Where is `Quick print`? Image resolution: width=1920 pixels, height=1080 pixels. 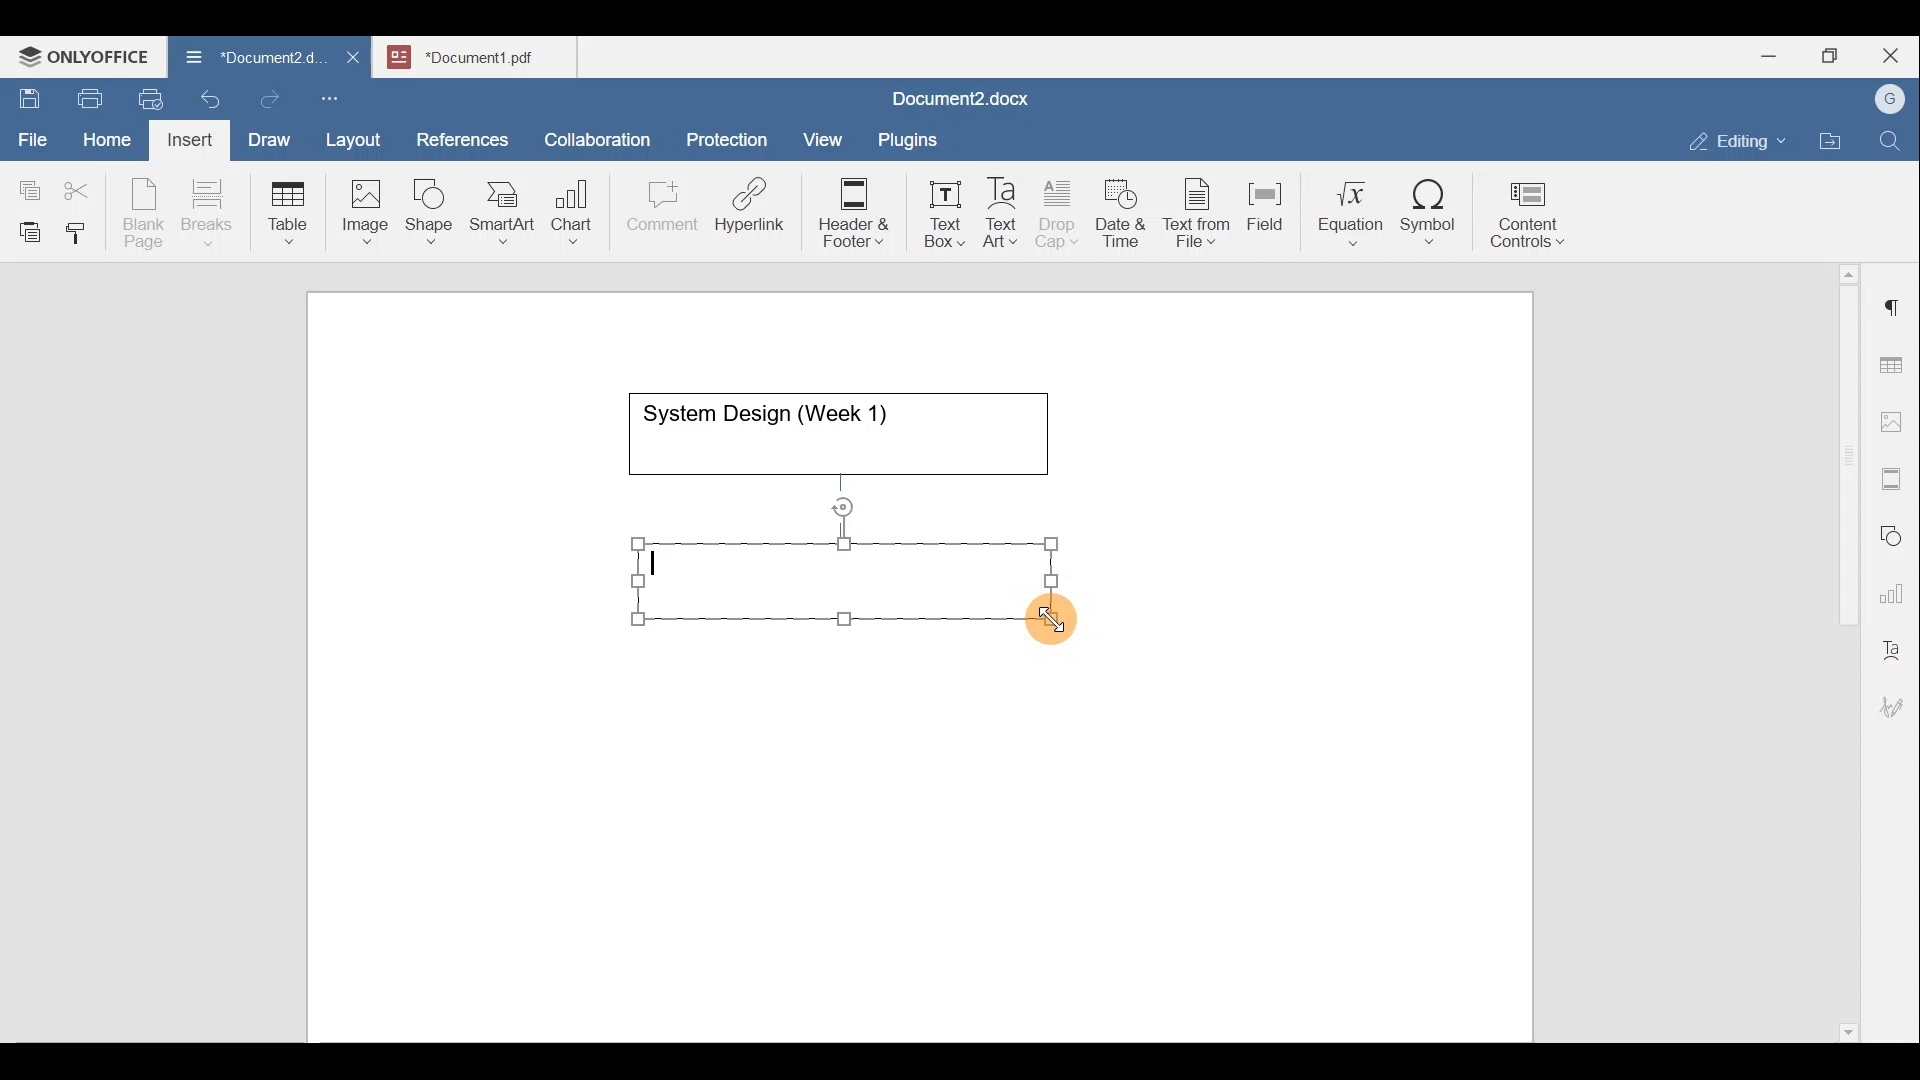 Quick print is located at coordinates (145, 96).